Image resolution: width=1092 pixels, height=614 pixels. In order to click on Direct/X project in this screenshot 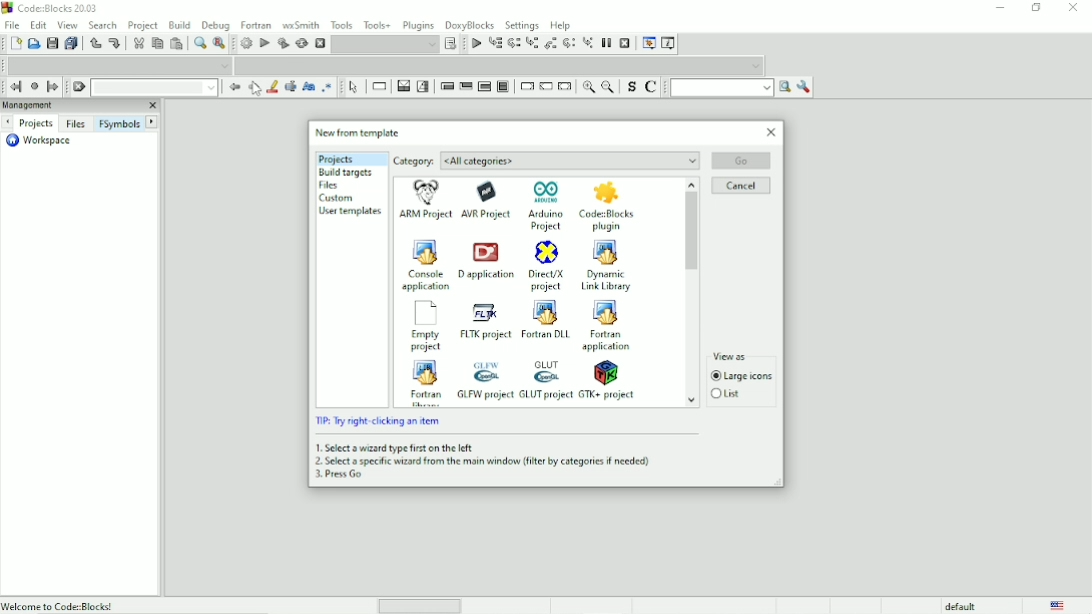, I will do `click(546, 266)`.